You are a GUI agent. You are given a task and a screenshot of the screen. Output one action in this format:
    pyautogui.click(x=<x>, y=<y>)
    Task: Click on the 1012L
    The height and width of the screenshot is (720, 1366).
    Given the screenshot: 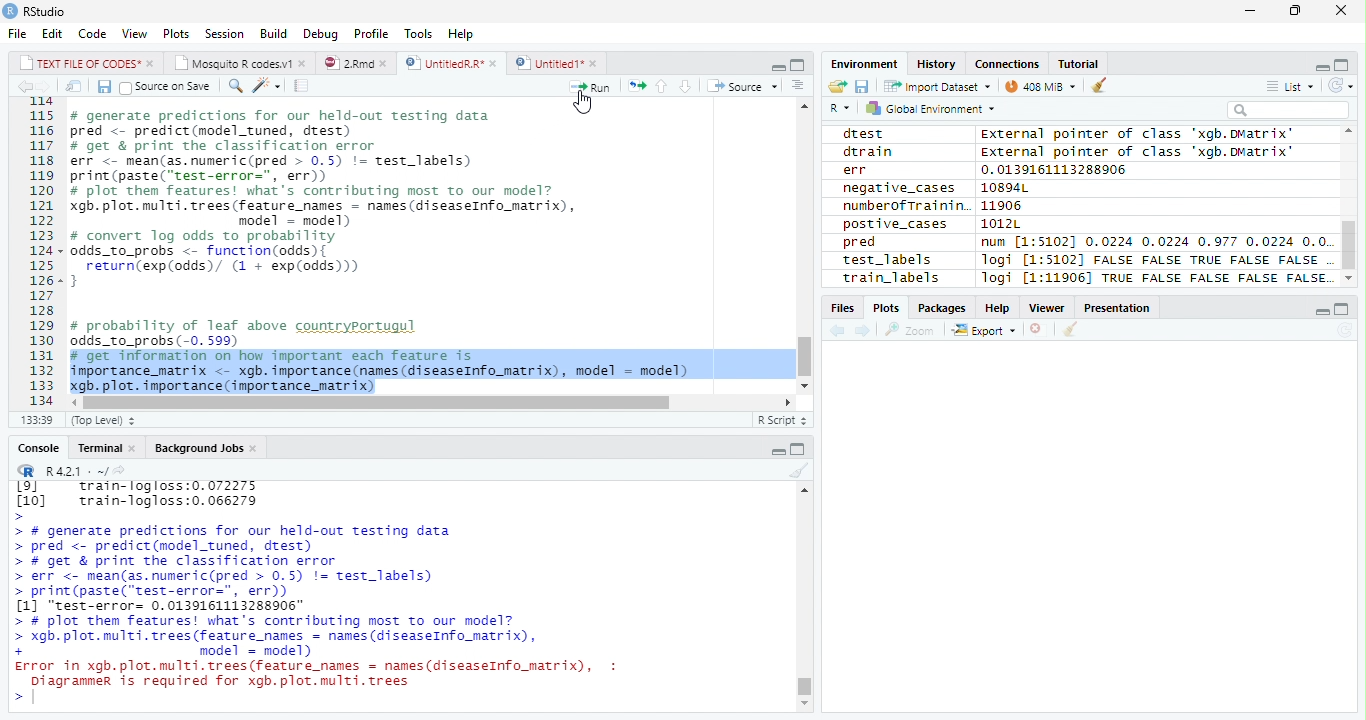 What is the action you would take?
    pyautogui.click(x=1003, y=223)
    